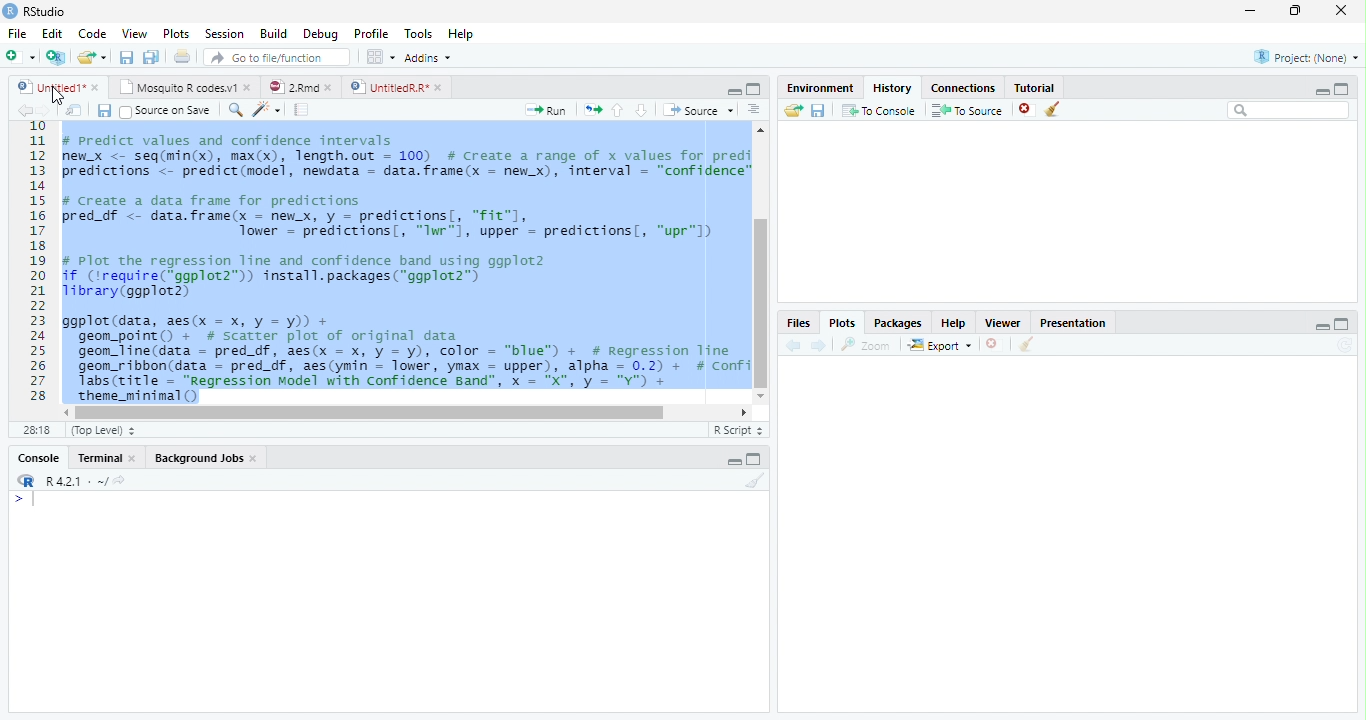  What do you see at coordinates (865, 346) in the screenshot?
I see `Zoom` at bounding box center [865, 346].